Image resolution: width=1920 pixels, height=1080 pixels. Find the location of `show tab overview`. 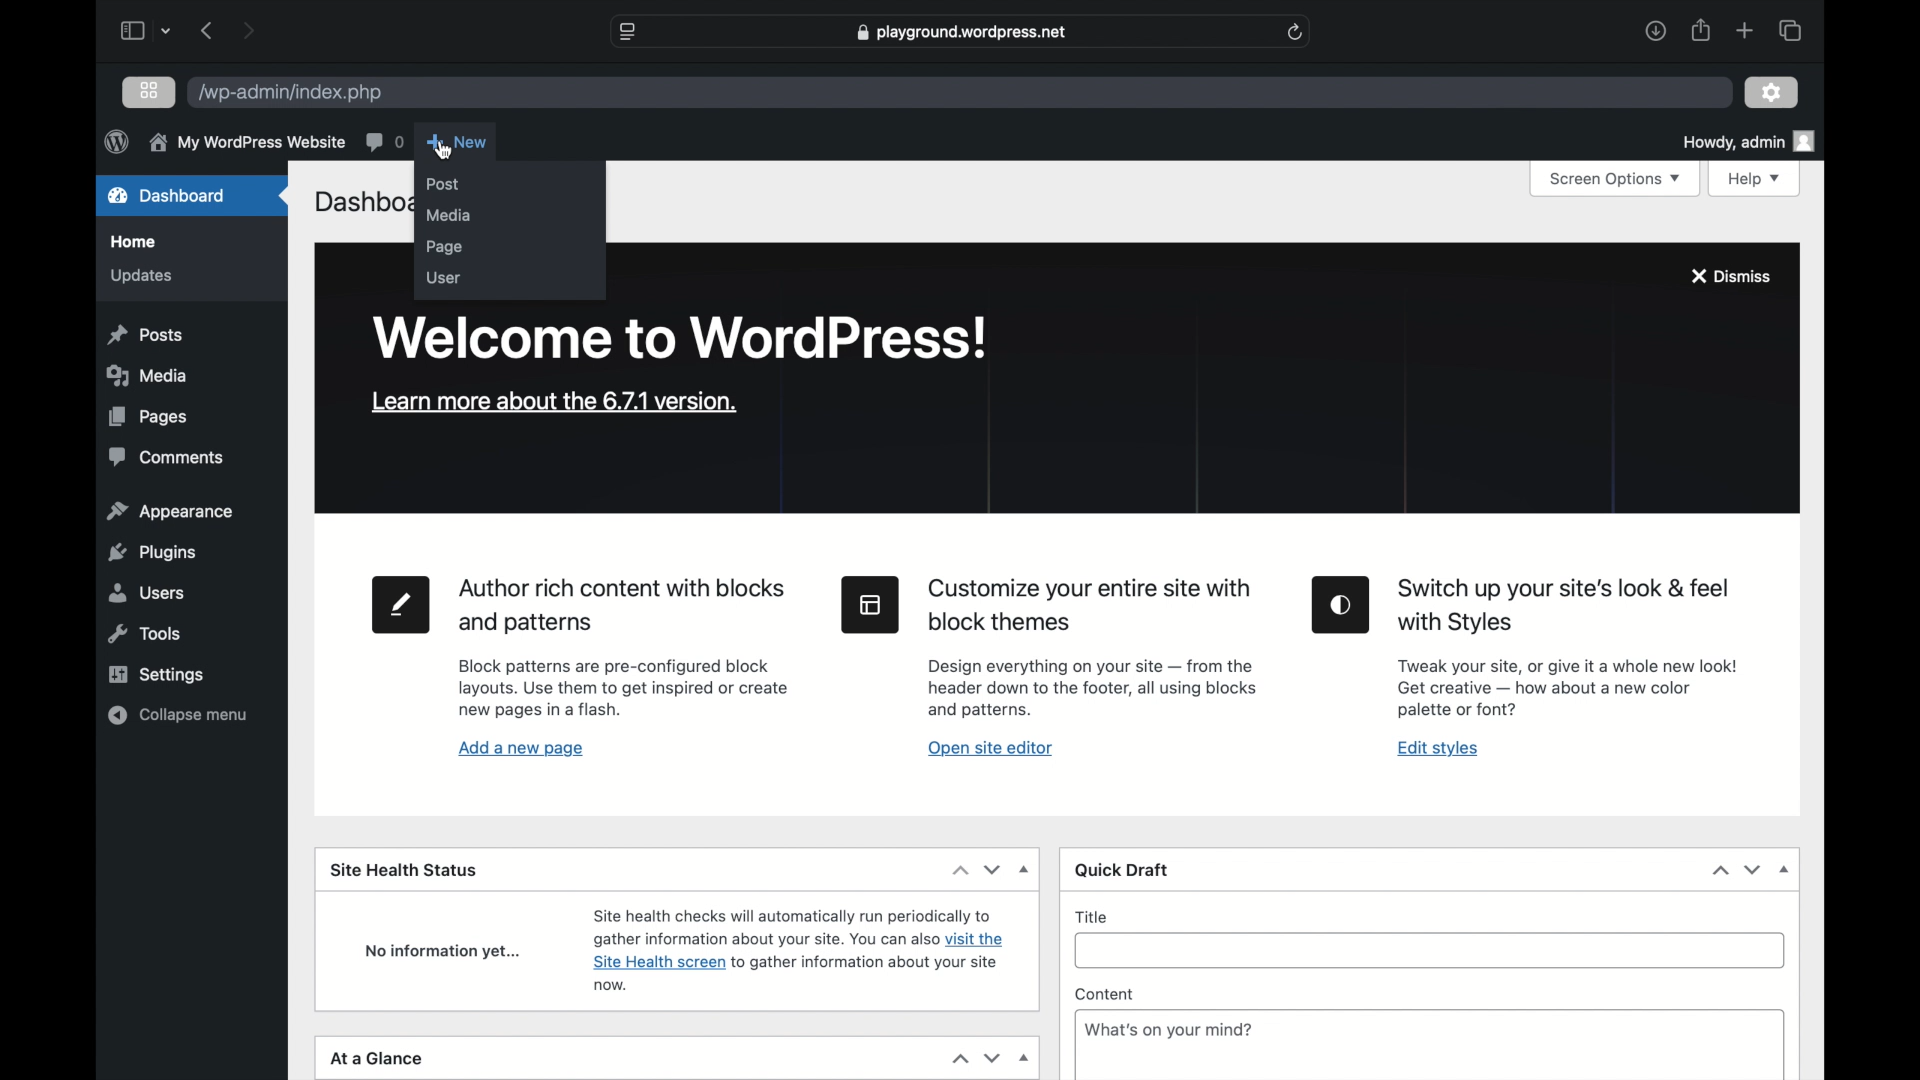

show tab overview is located at coordinates (1790, 29).